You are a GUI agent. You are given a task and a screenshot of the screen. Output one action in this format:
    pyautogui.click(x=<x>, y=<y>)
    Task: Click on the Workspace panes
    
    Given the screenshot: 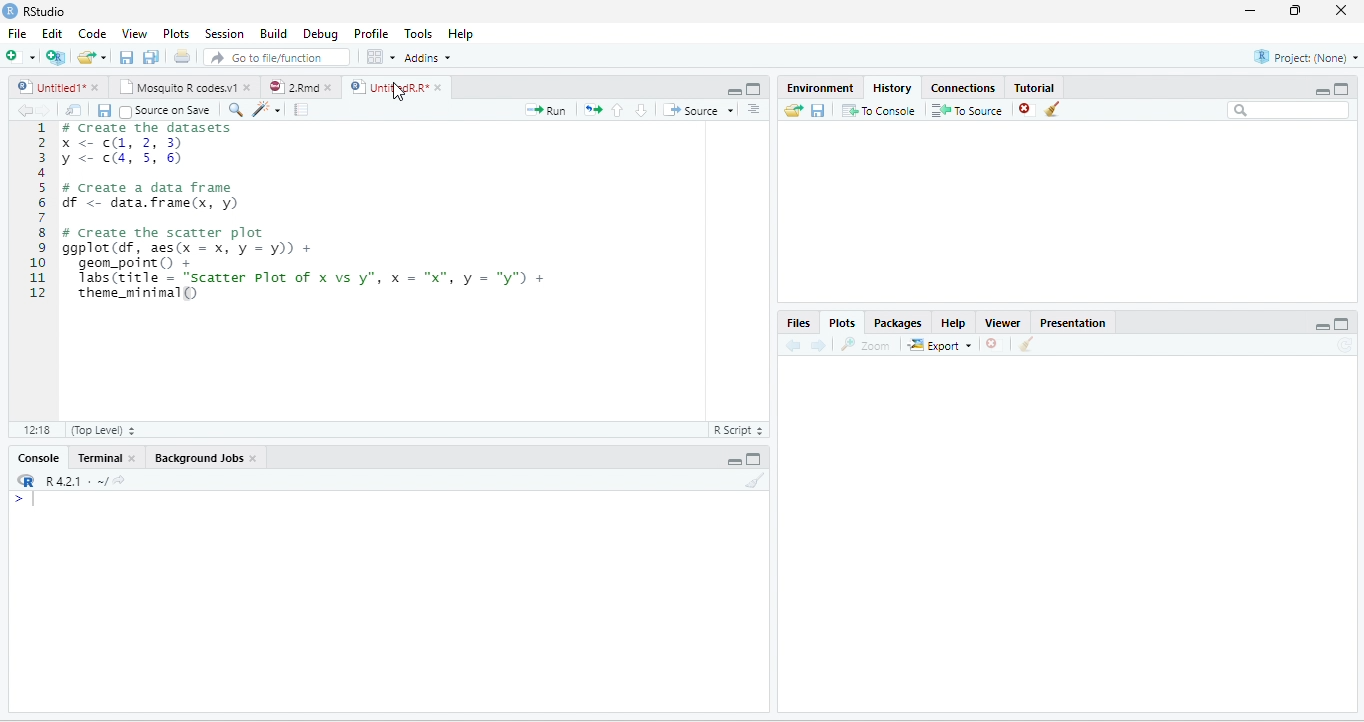 What is the action you would take?
    pyautogui.click(x=379, y=56)
    